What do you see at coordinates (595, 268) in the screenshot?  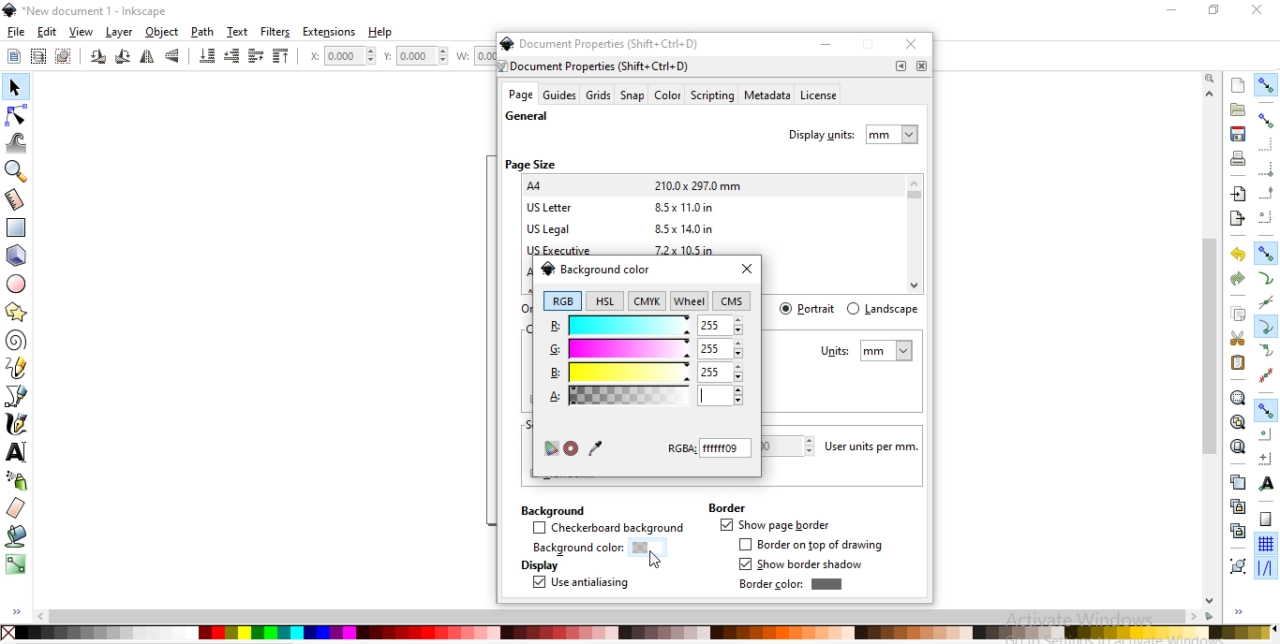 I see `background color` at bounding box center [595, 268].